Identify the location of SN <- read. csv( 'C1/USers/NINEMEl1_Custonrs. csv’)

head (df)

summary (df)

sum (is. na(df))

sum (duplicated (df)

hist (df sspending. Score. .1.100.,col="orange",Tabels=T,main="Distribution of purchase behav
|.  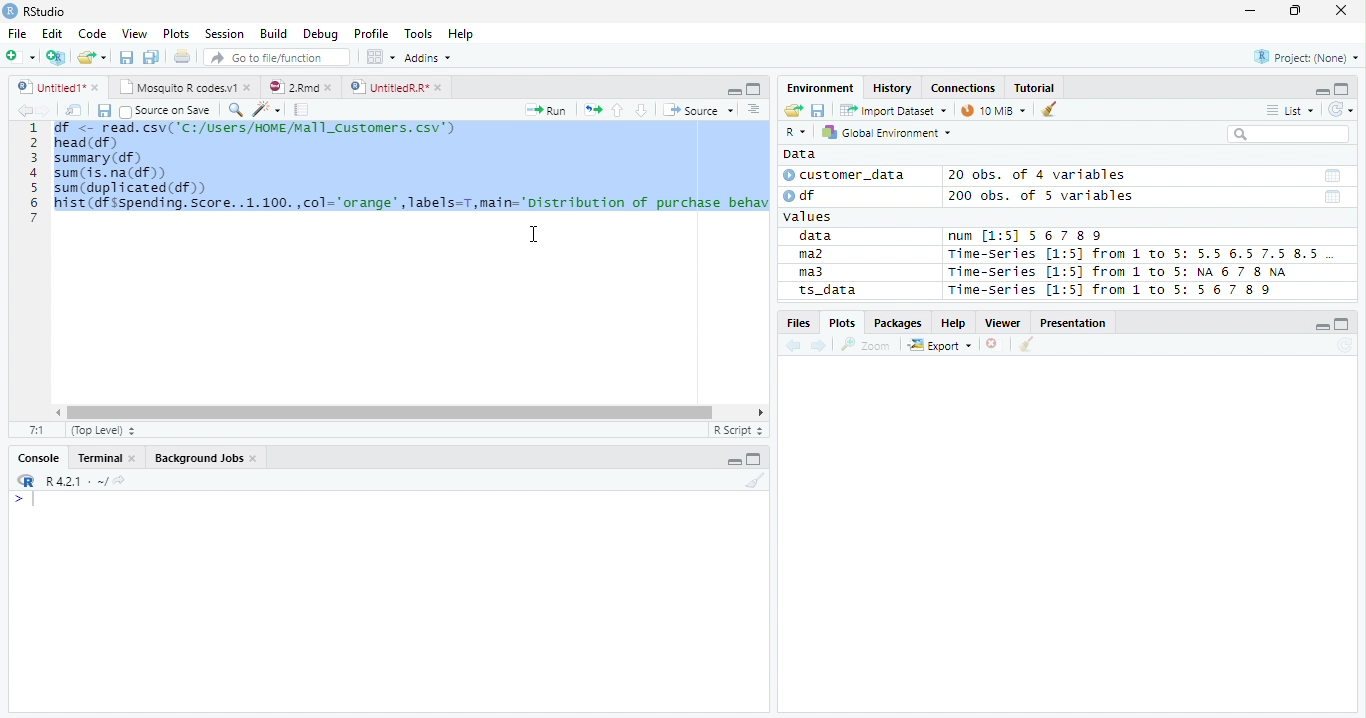
(412, 178).